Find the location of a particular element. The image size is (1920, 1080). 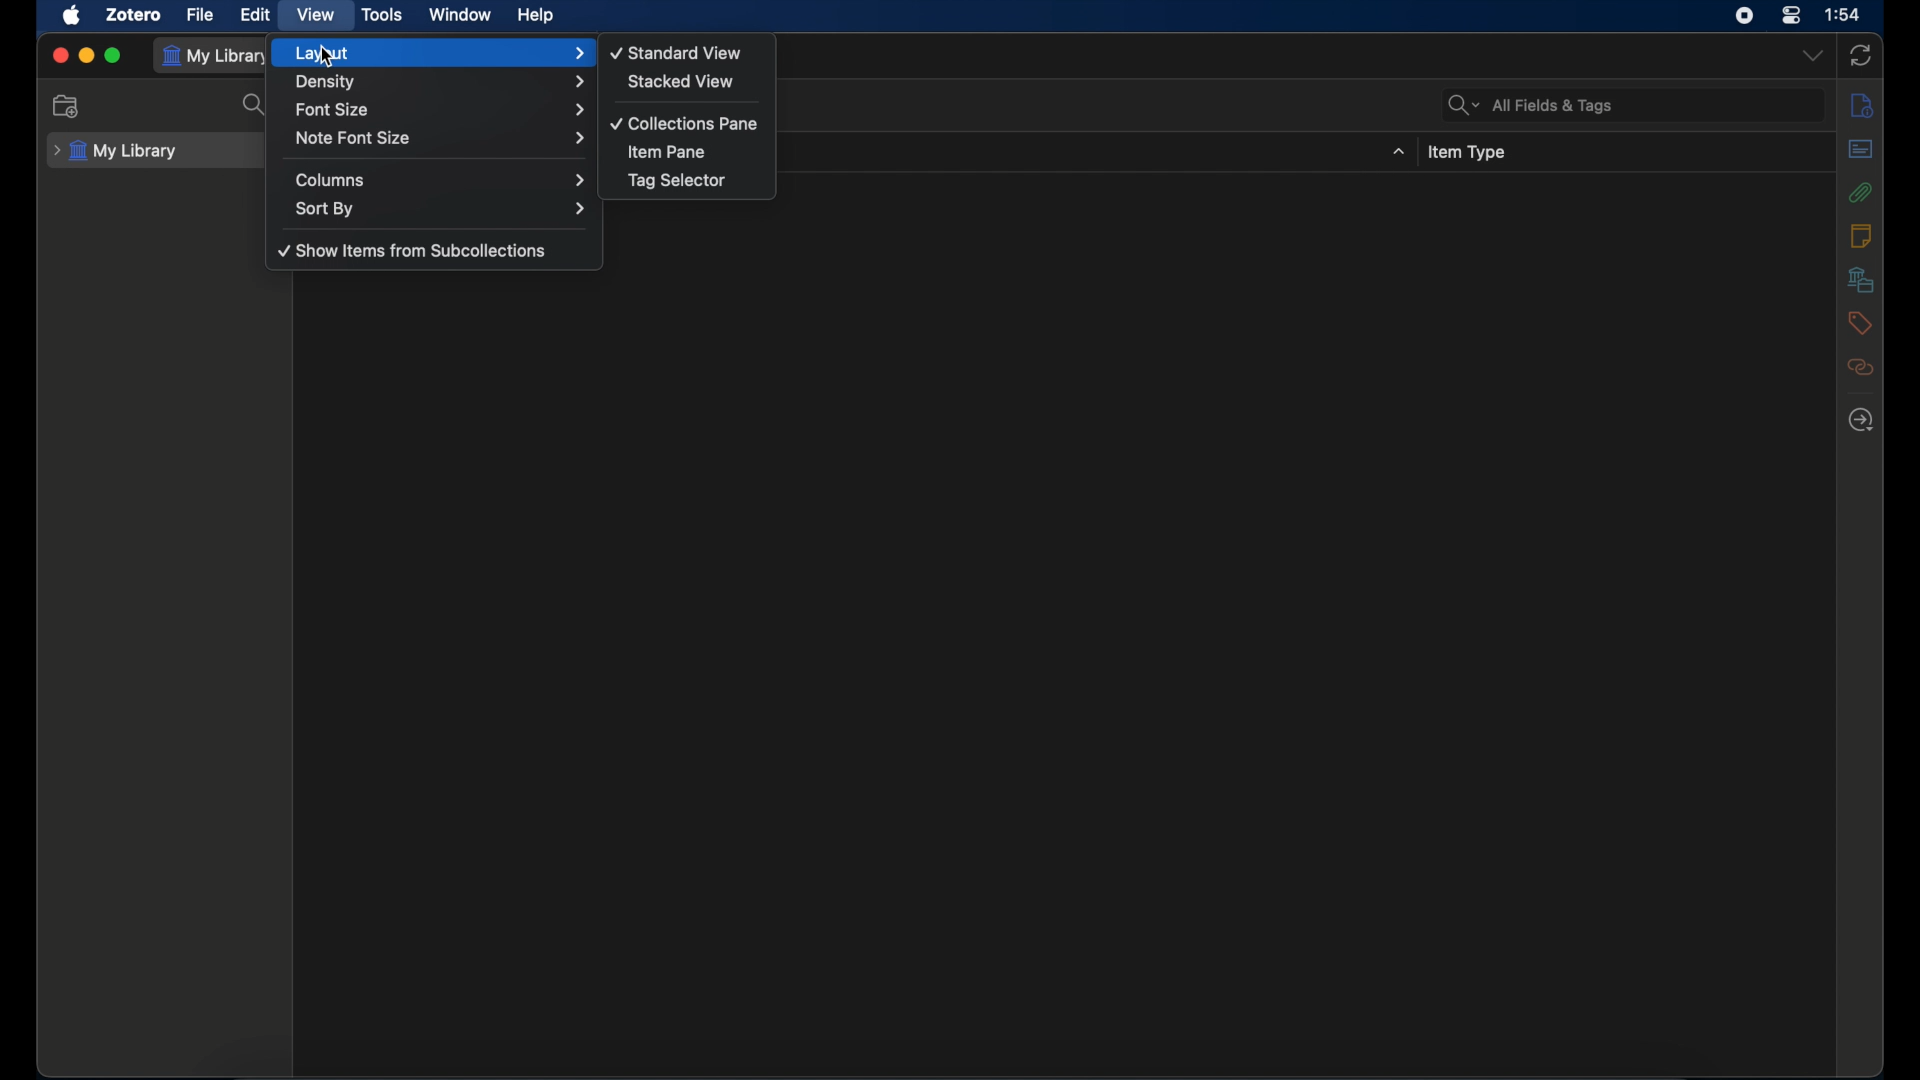

edit is located at coordinates (256, 15).